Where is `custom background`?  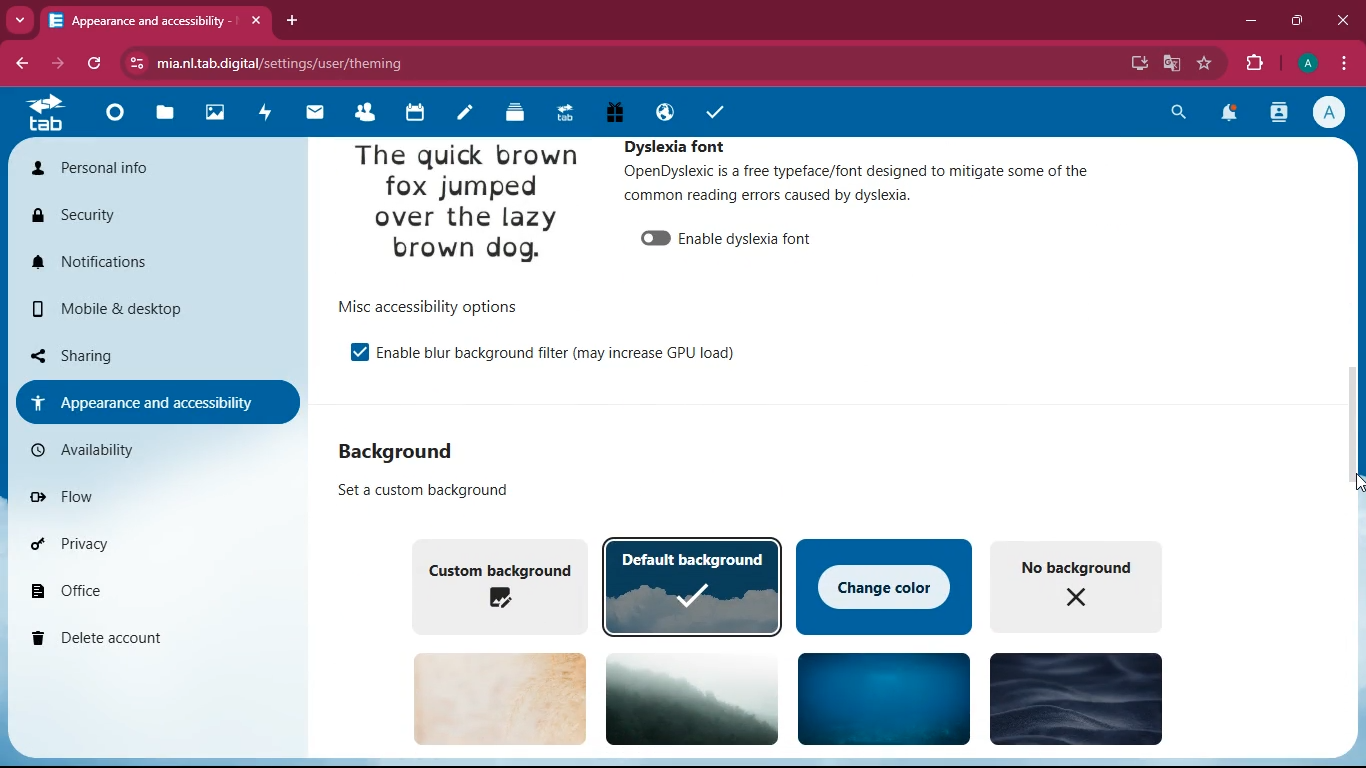 custom background is located at coordinates (497, 584).